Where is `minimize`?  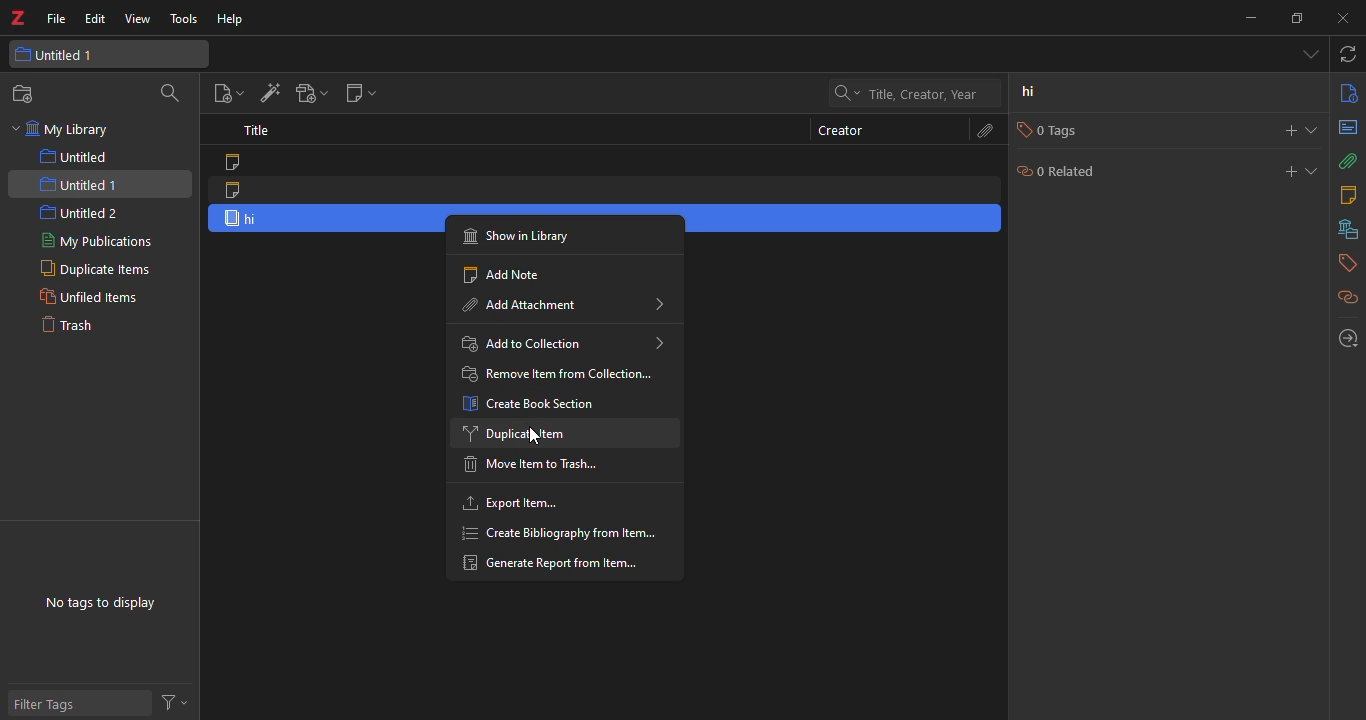 minimize is located at coordinates (1247, 20).